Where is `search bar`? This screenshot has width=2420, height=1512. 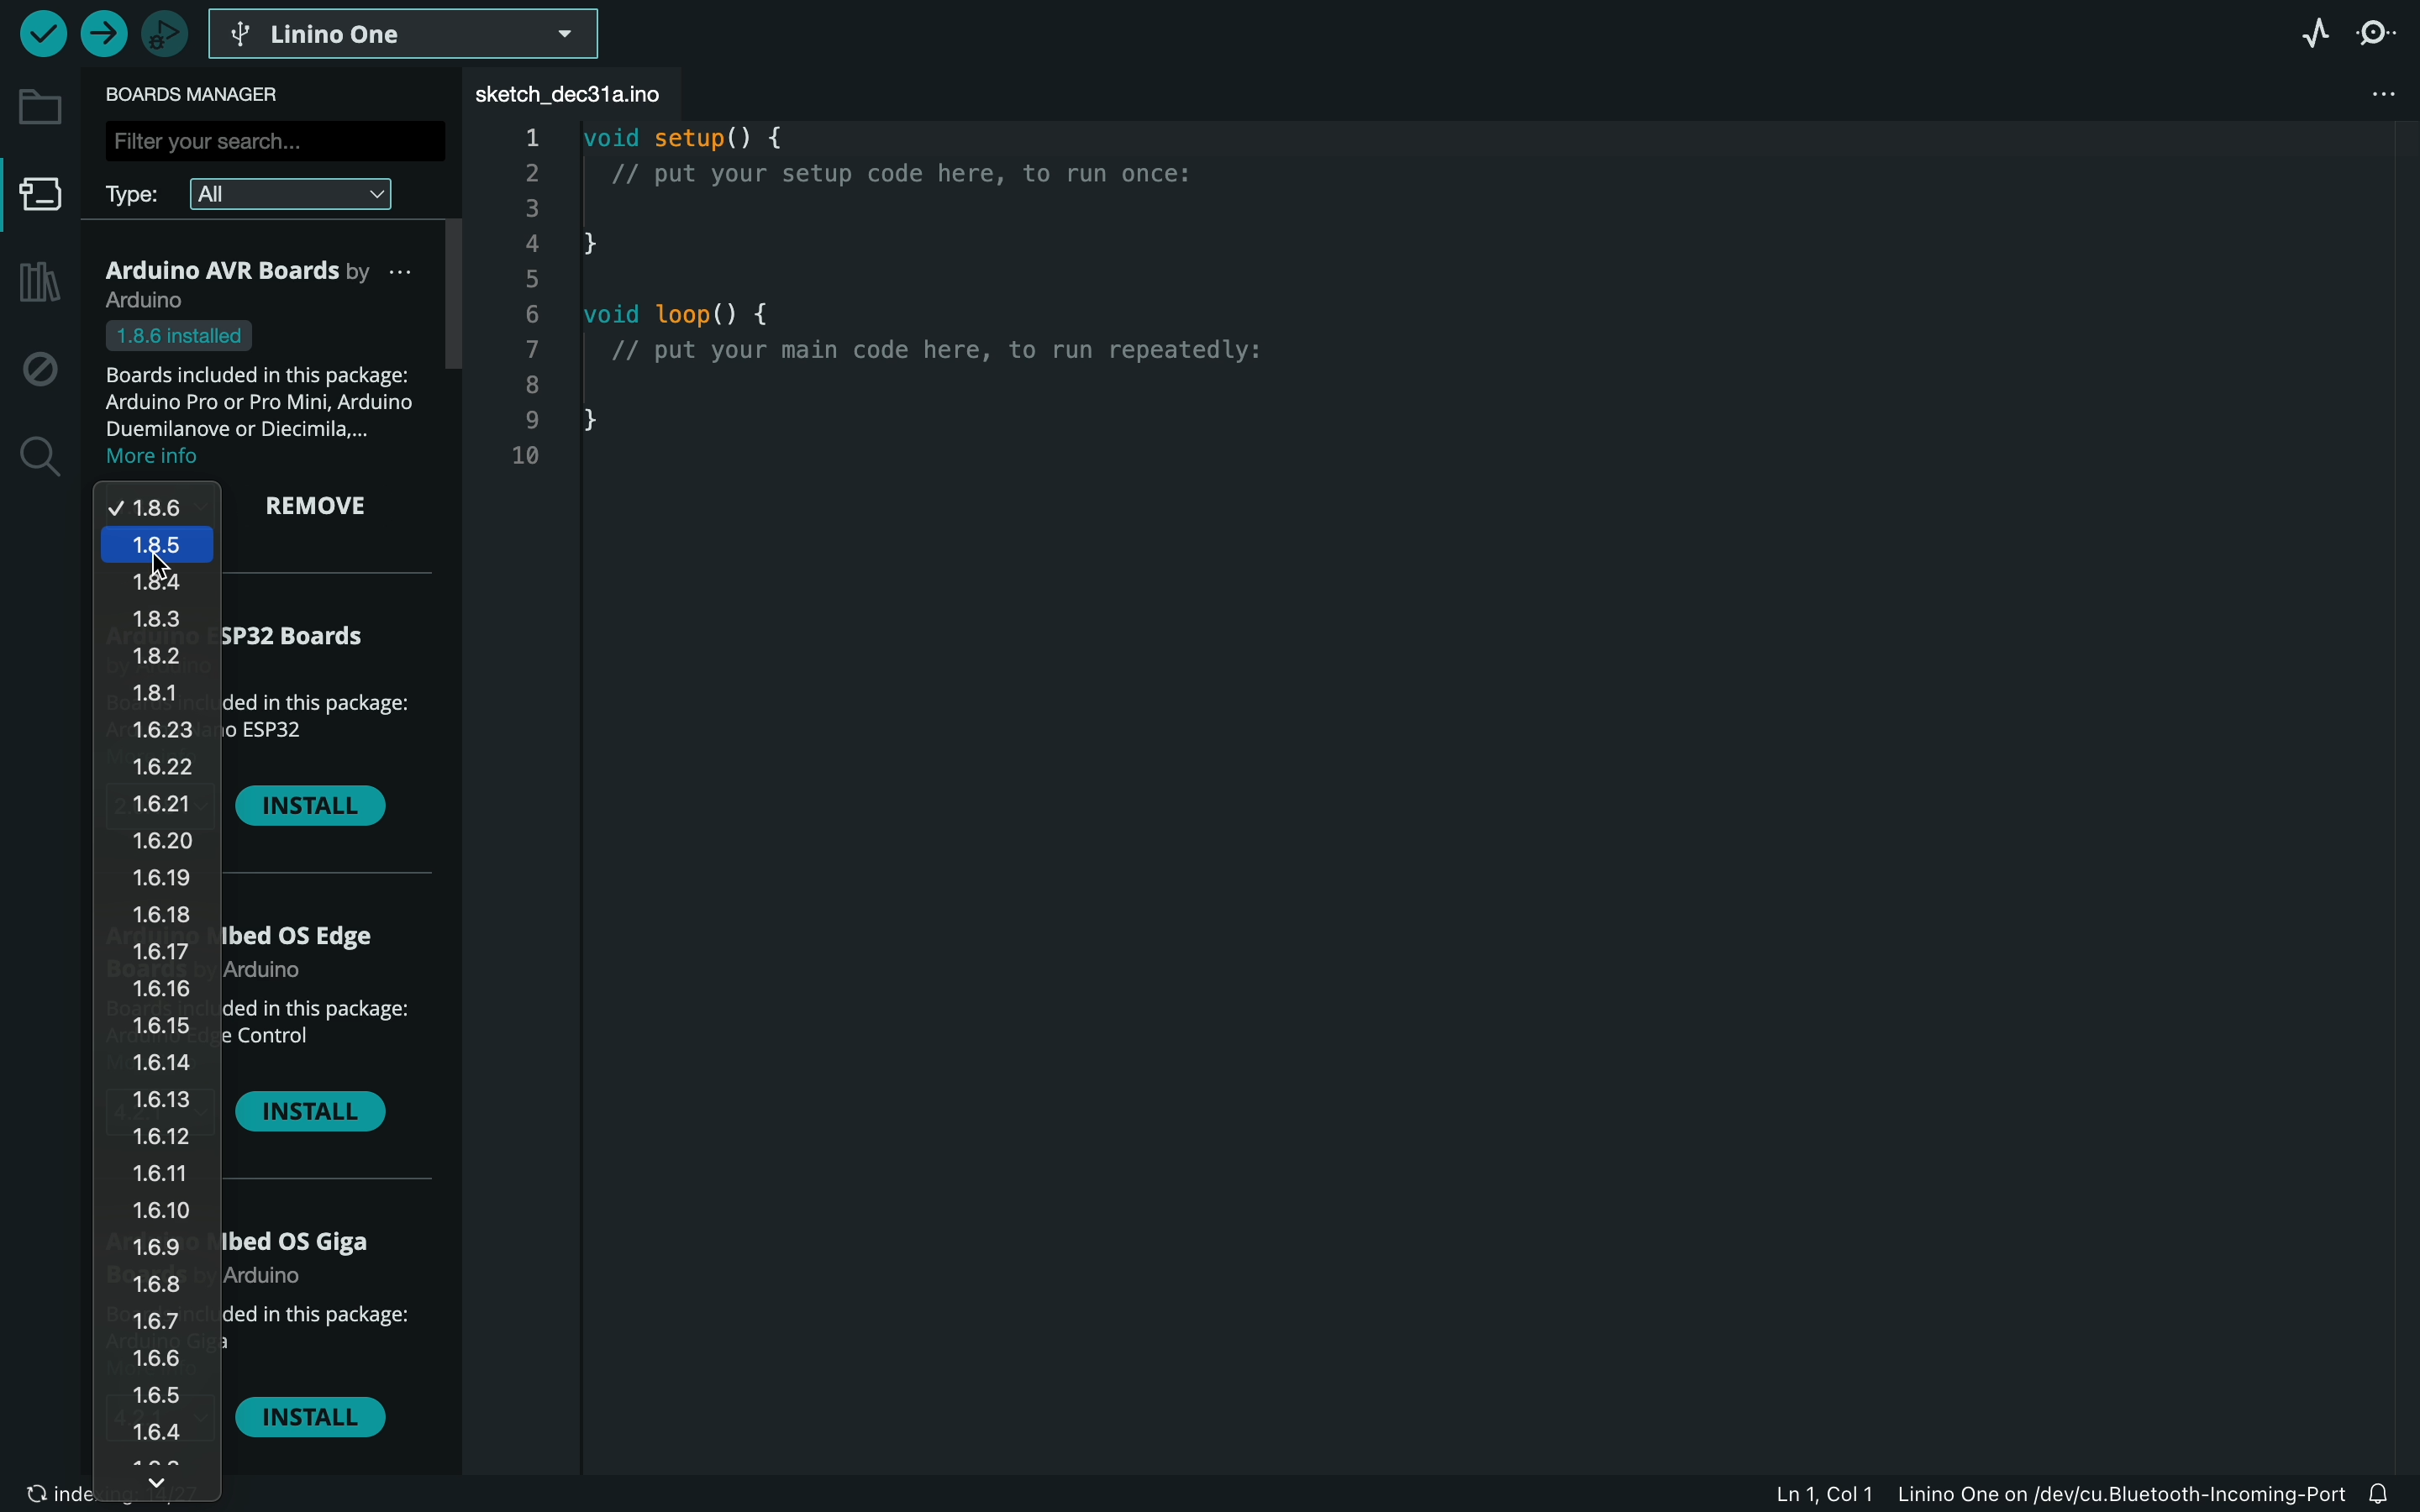 search bar is located at coordinates (271, 139).